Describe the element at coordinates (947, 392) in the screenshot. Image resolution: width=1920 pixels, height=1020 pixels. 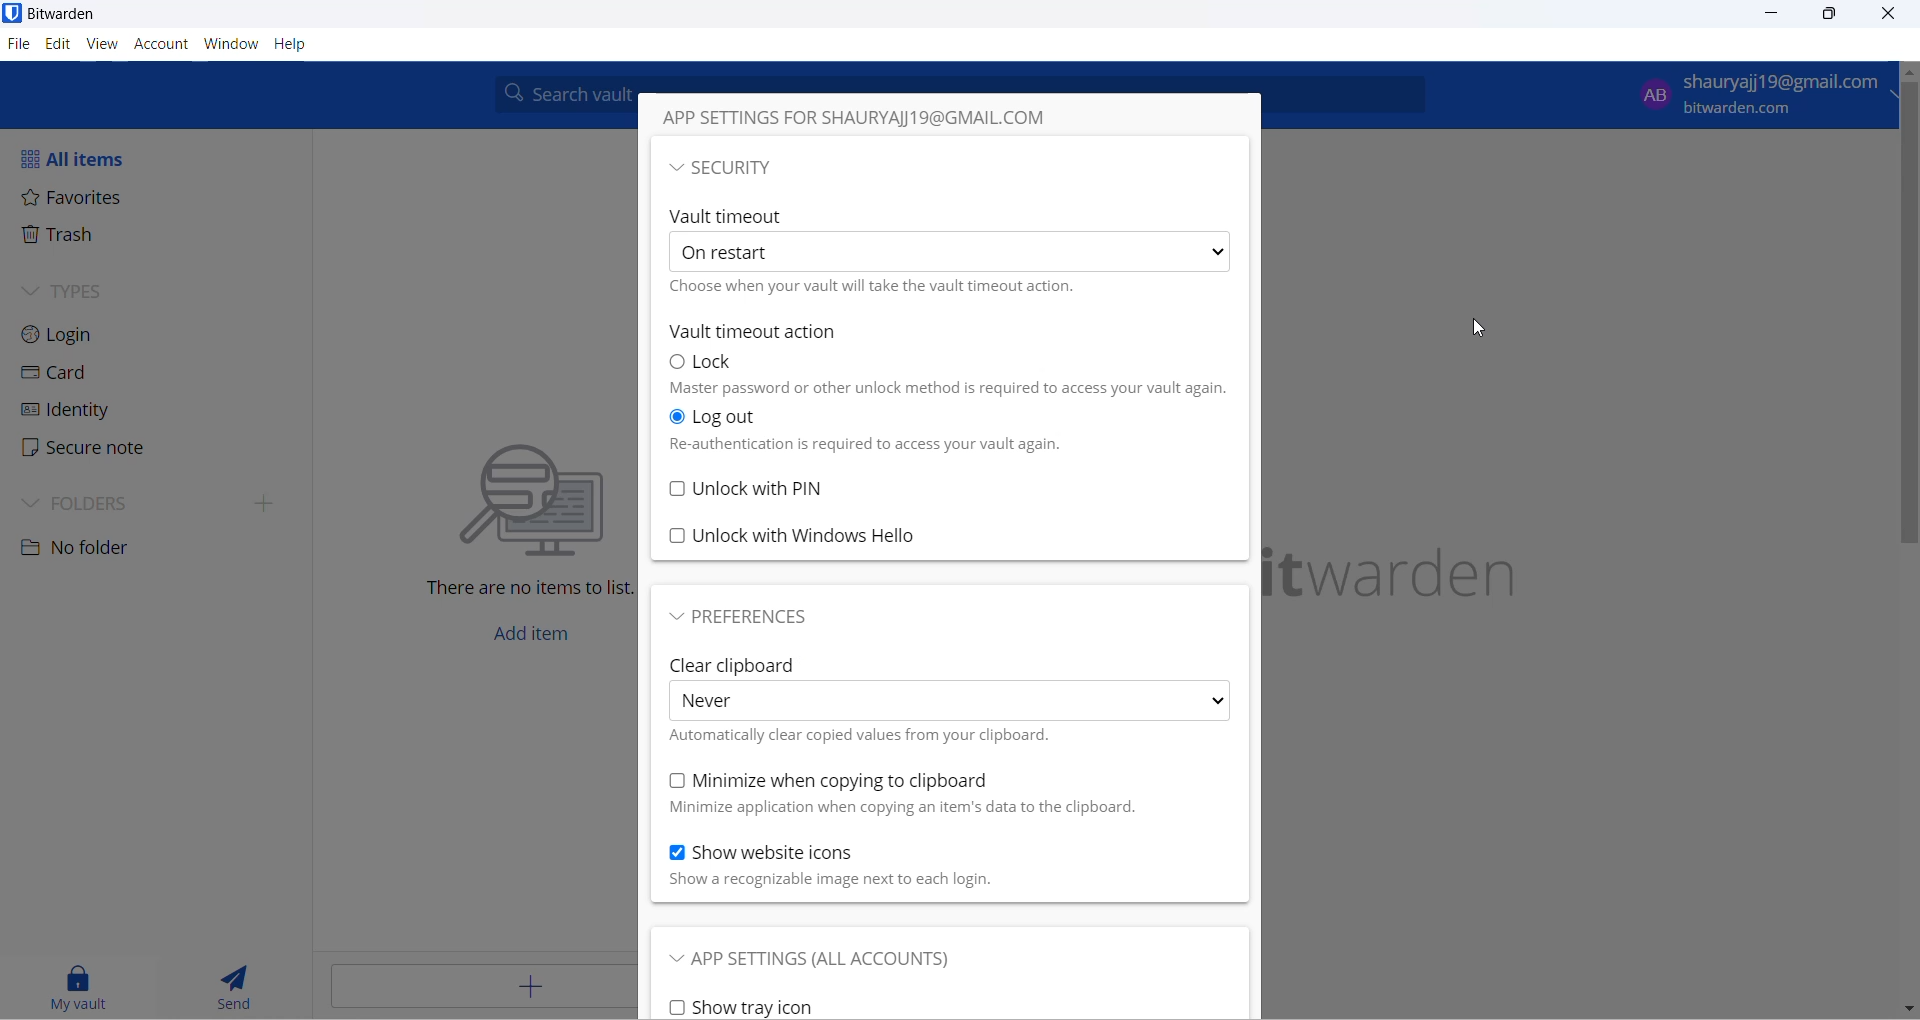
I see `master password or other unlock method is required to access your vault again` at that location.